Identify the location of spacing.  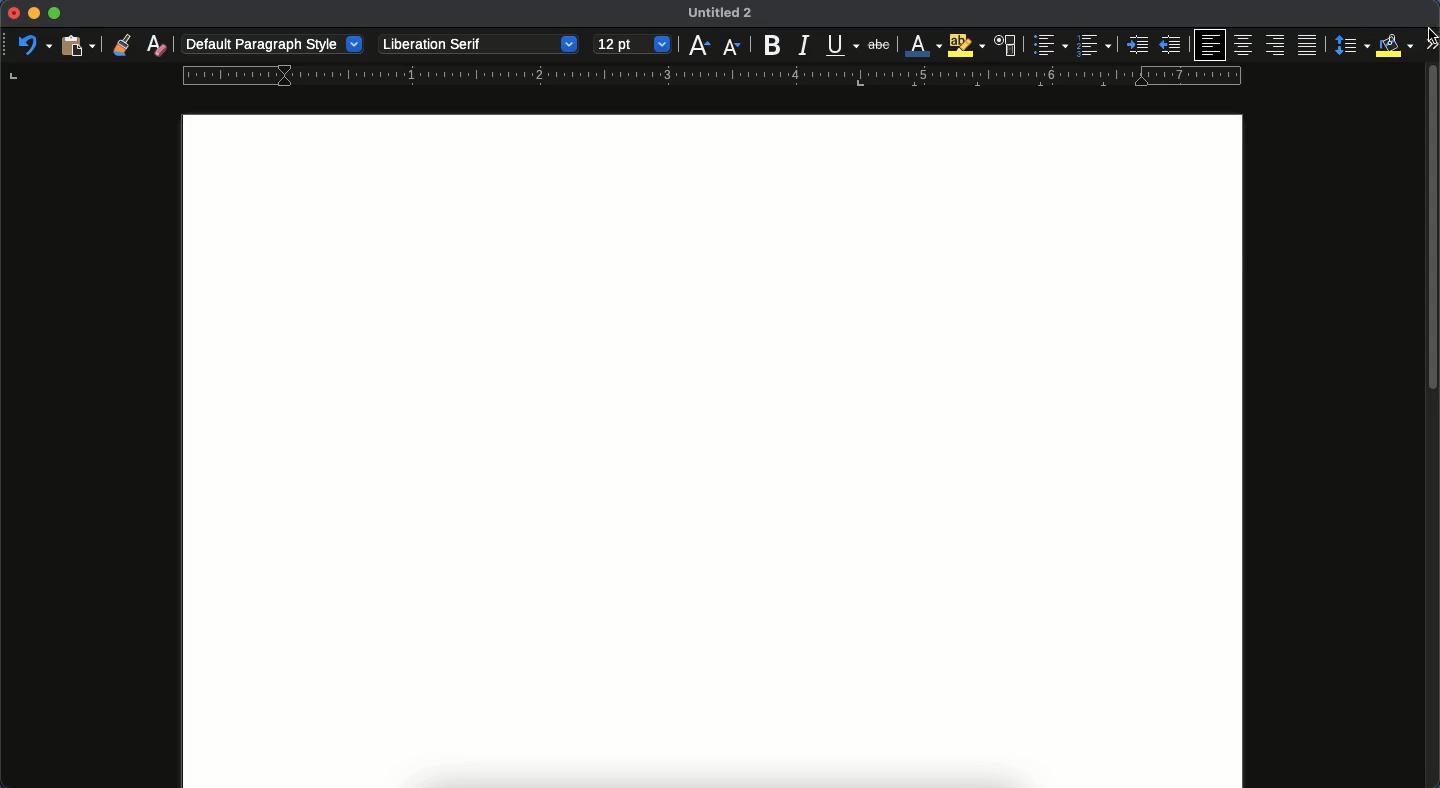
(1350, 45).